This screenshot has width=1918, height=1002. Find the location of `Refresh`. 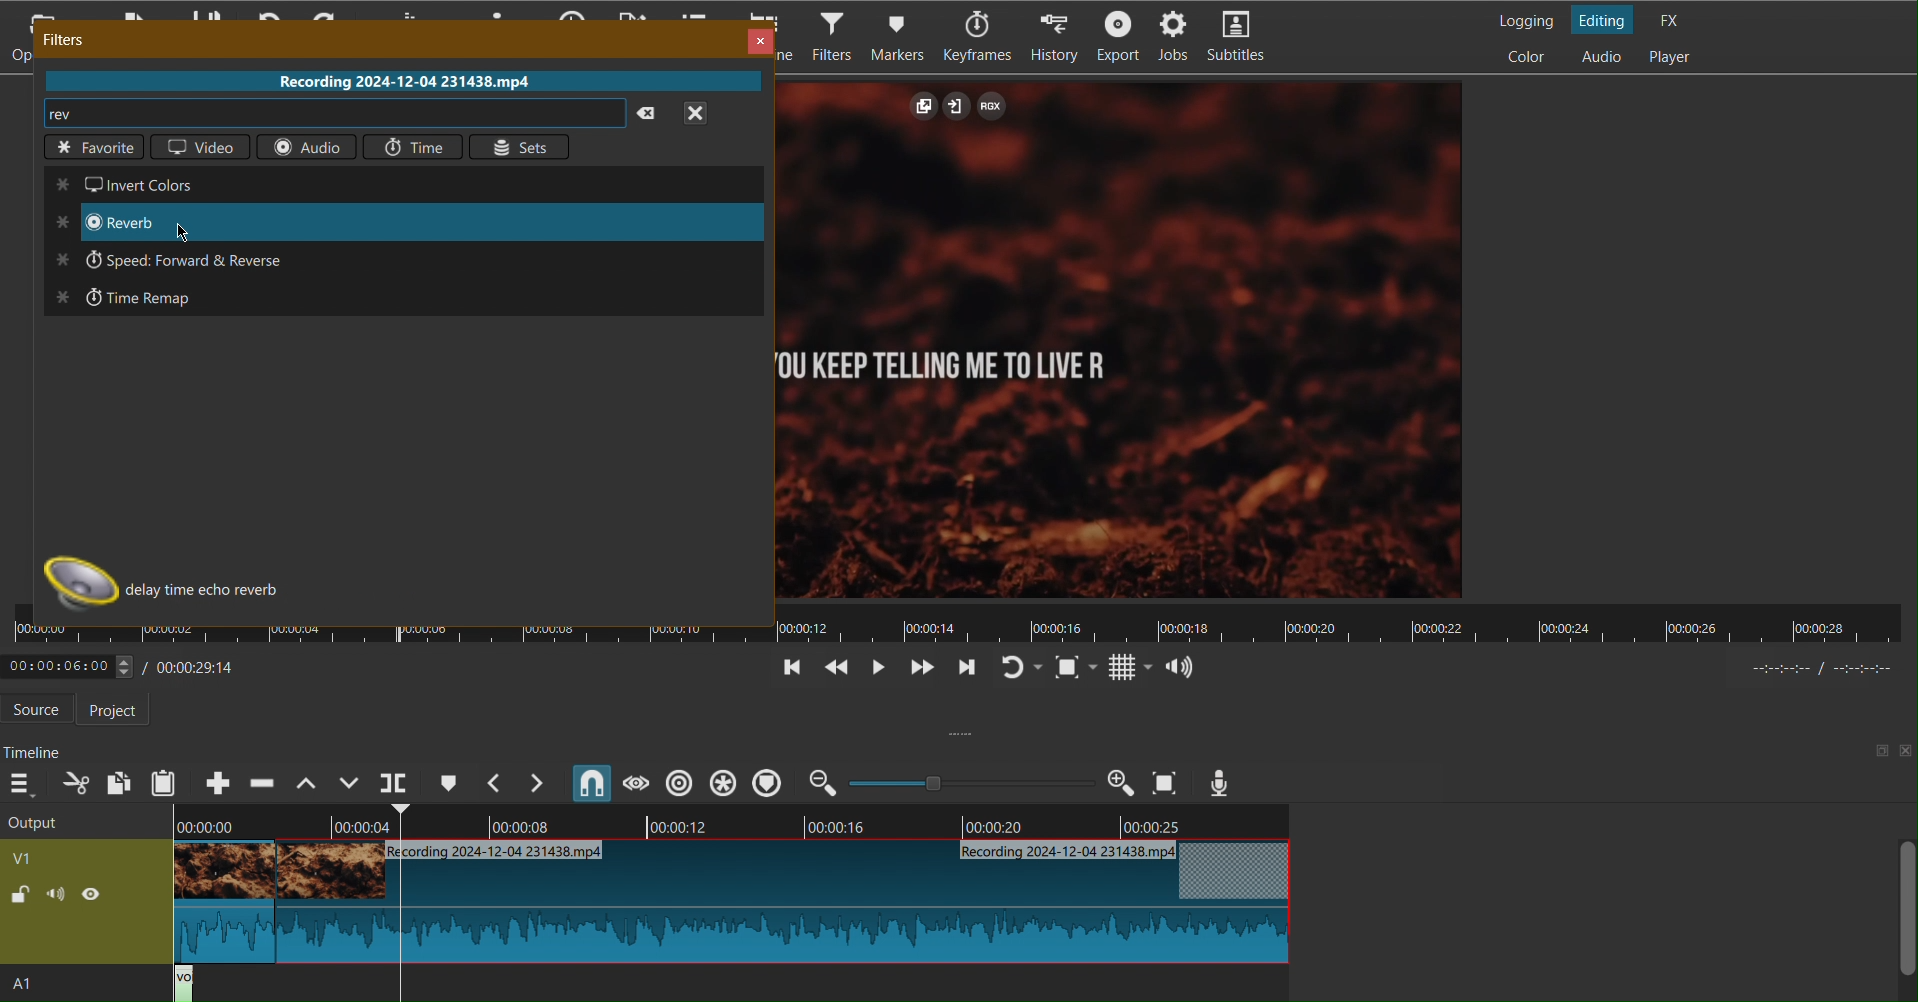

Refresh is located at coordinates (1021, 668).